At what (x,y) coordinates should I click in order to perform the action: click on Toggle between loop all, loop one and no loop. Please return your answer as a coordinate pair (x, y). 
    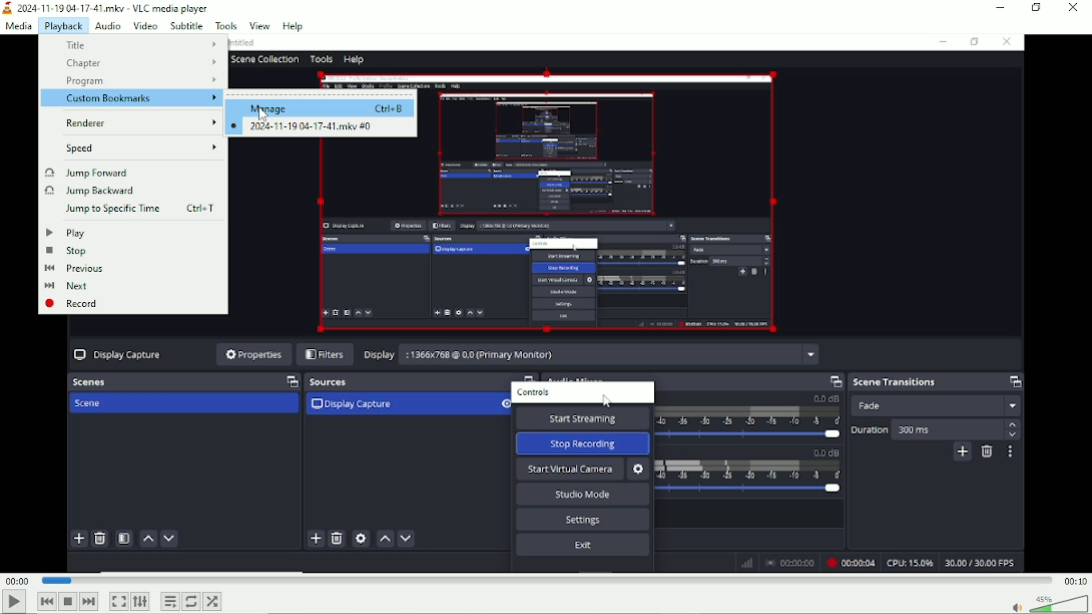
    Looking at the image, I should click on (191, 601).